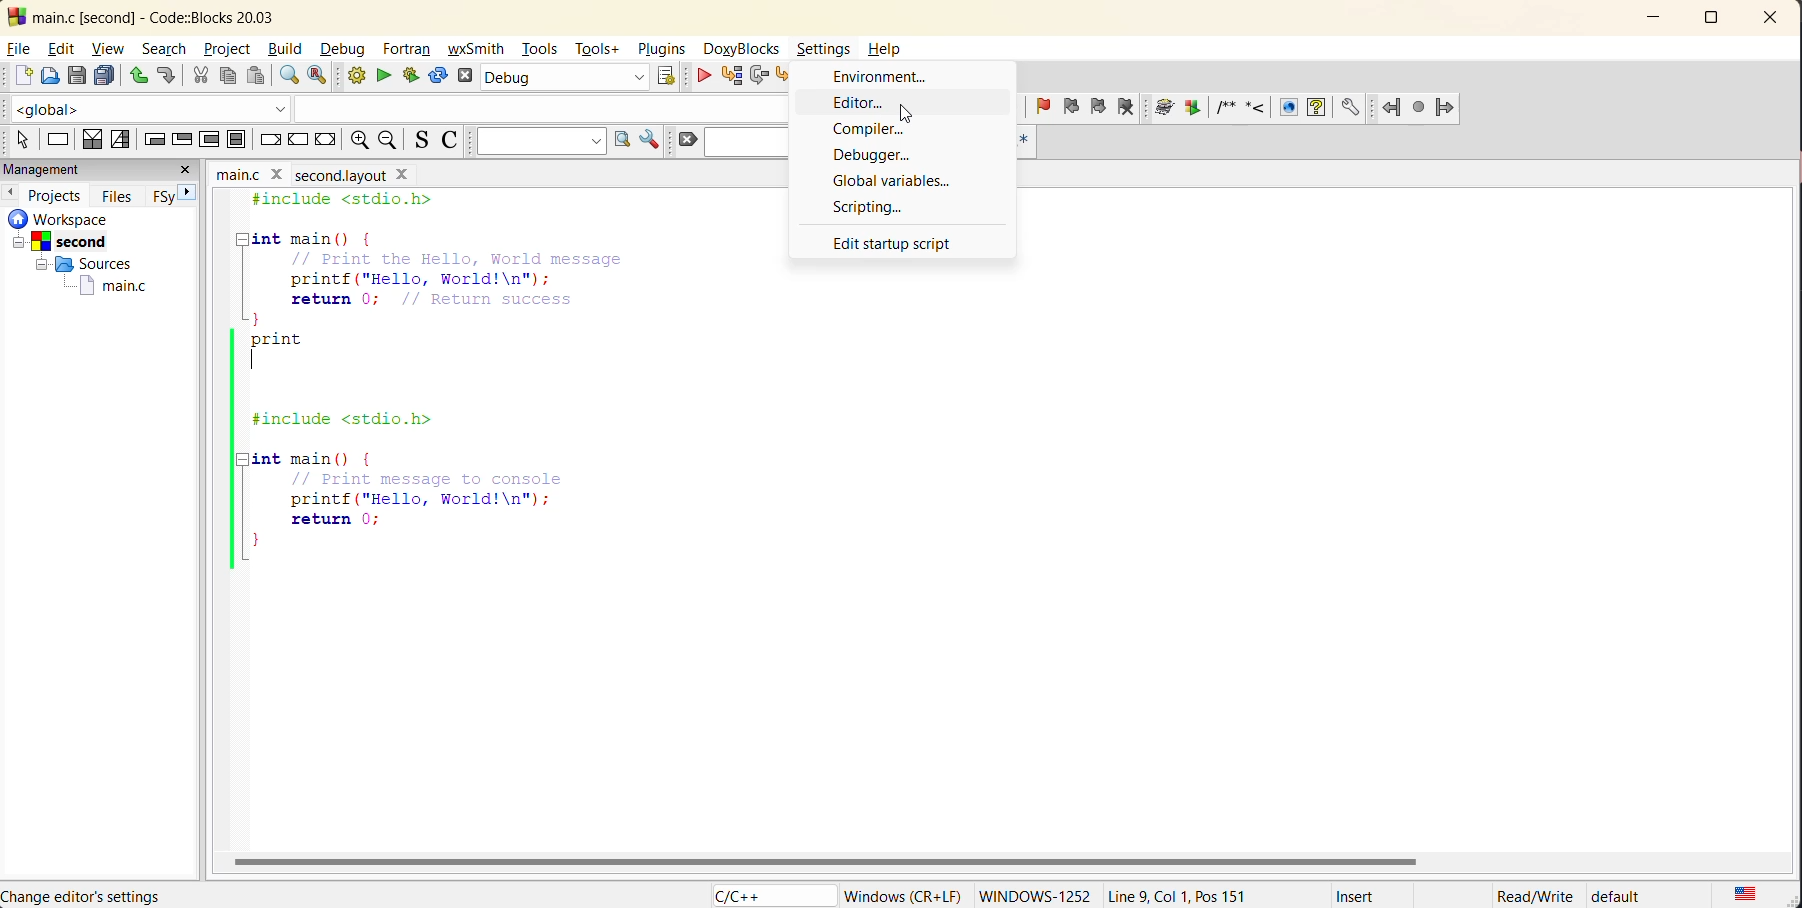 Image resolution: width=1802 pixels, height=908 pixels. Describe the element at coordinates (77, 76) in the screenshot. I see `save` at that location.